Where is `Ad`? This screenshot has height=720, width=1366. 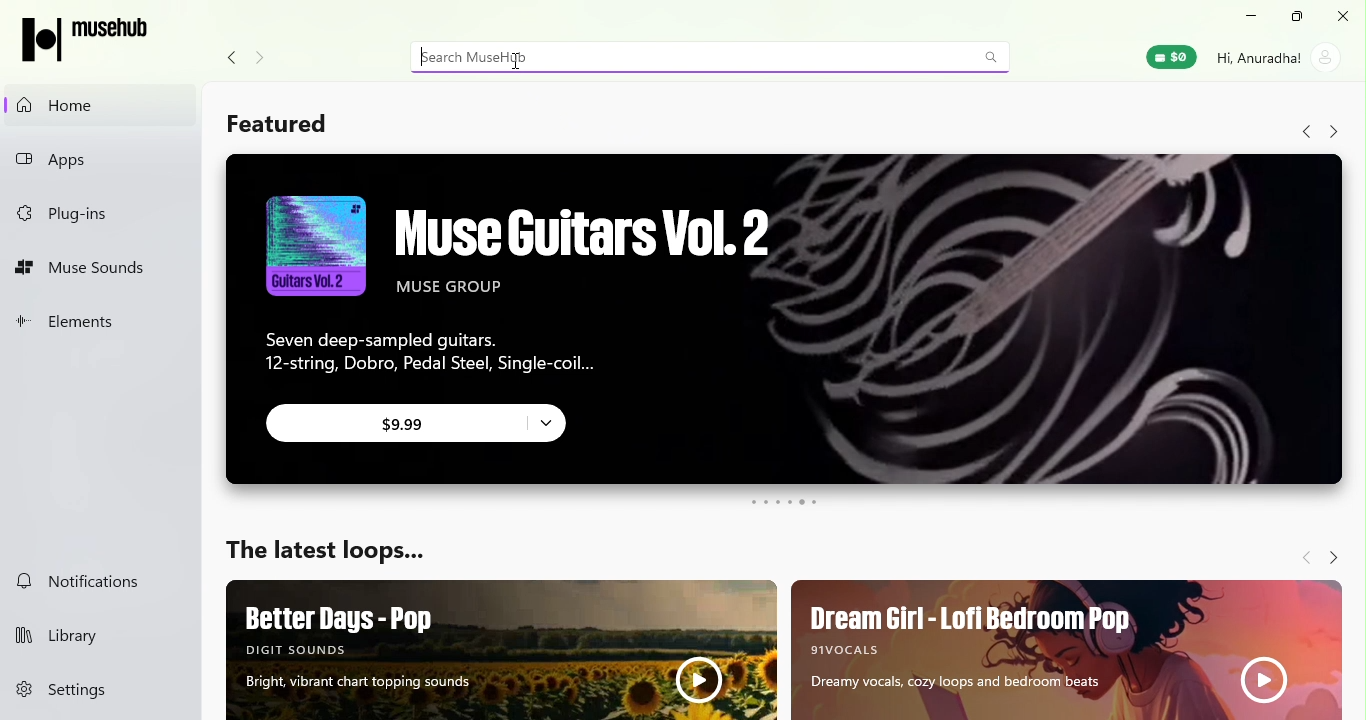 Ad is located at coordinates (775, 323).